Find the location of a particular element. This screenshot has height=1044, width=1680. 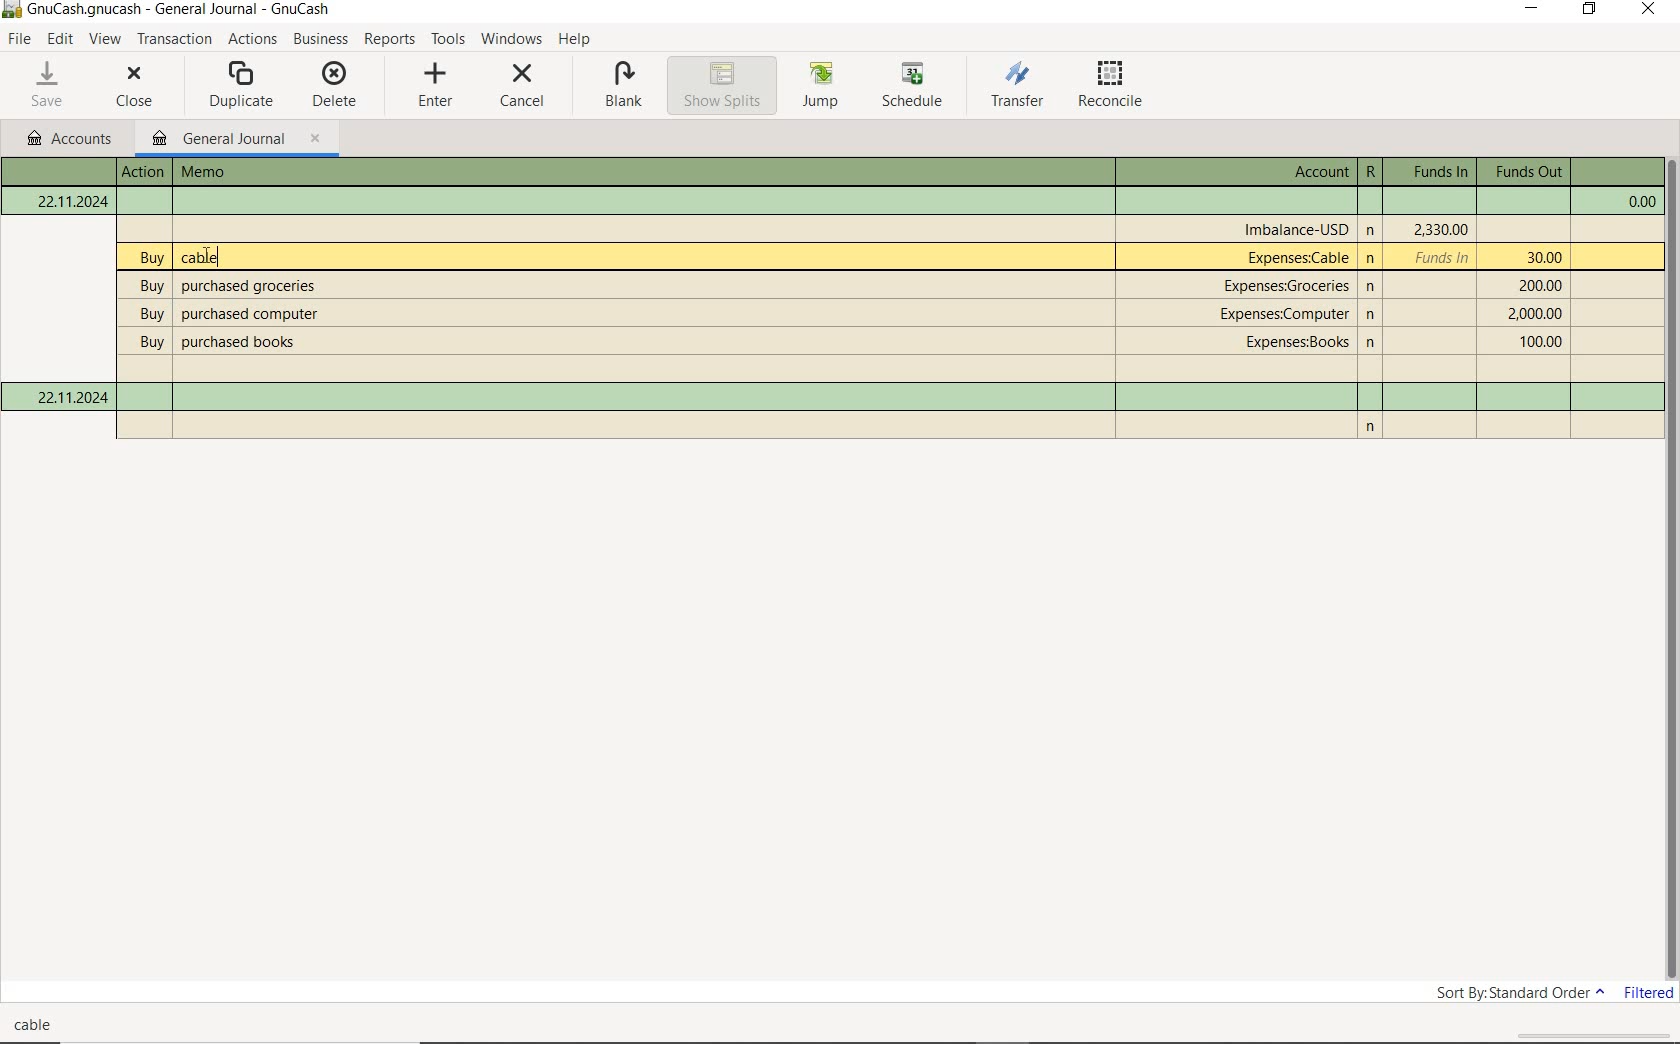

transfer is located at coordinates (1018, 87).